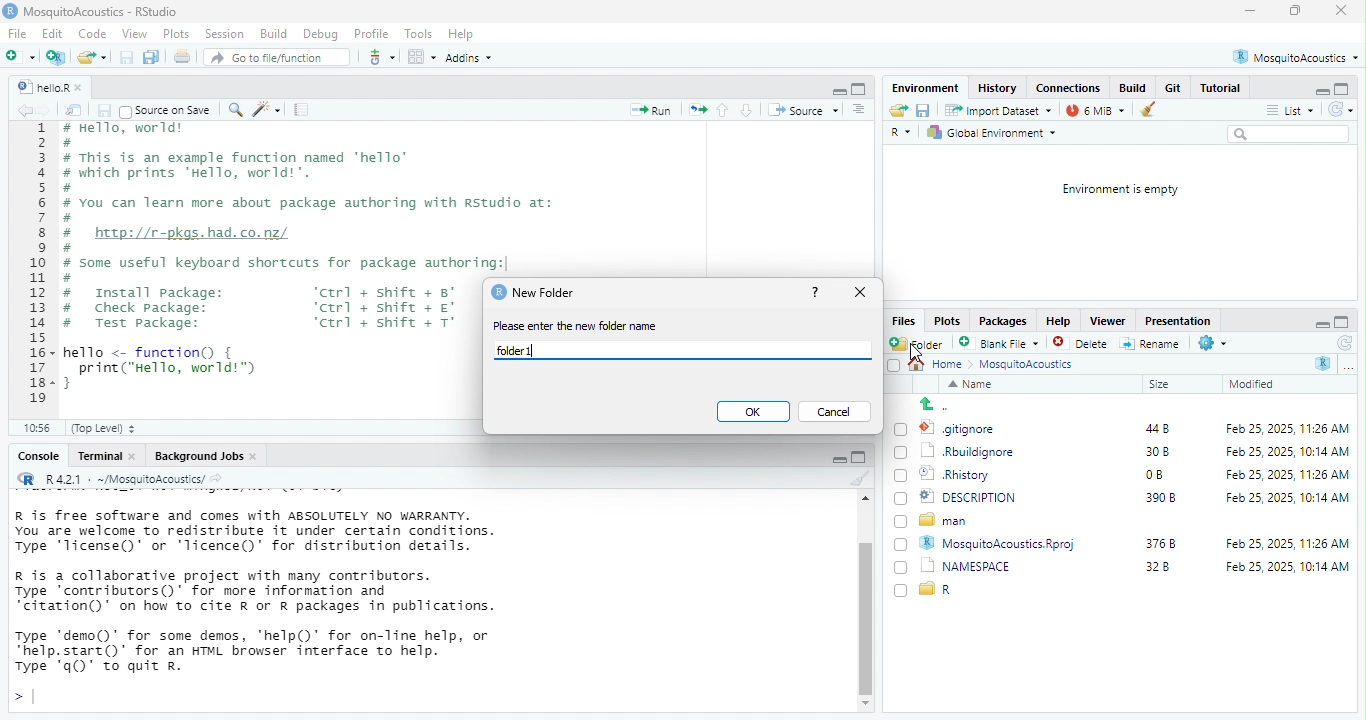  I want to click on hide r script, so click(1322, 90).